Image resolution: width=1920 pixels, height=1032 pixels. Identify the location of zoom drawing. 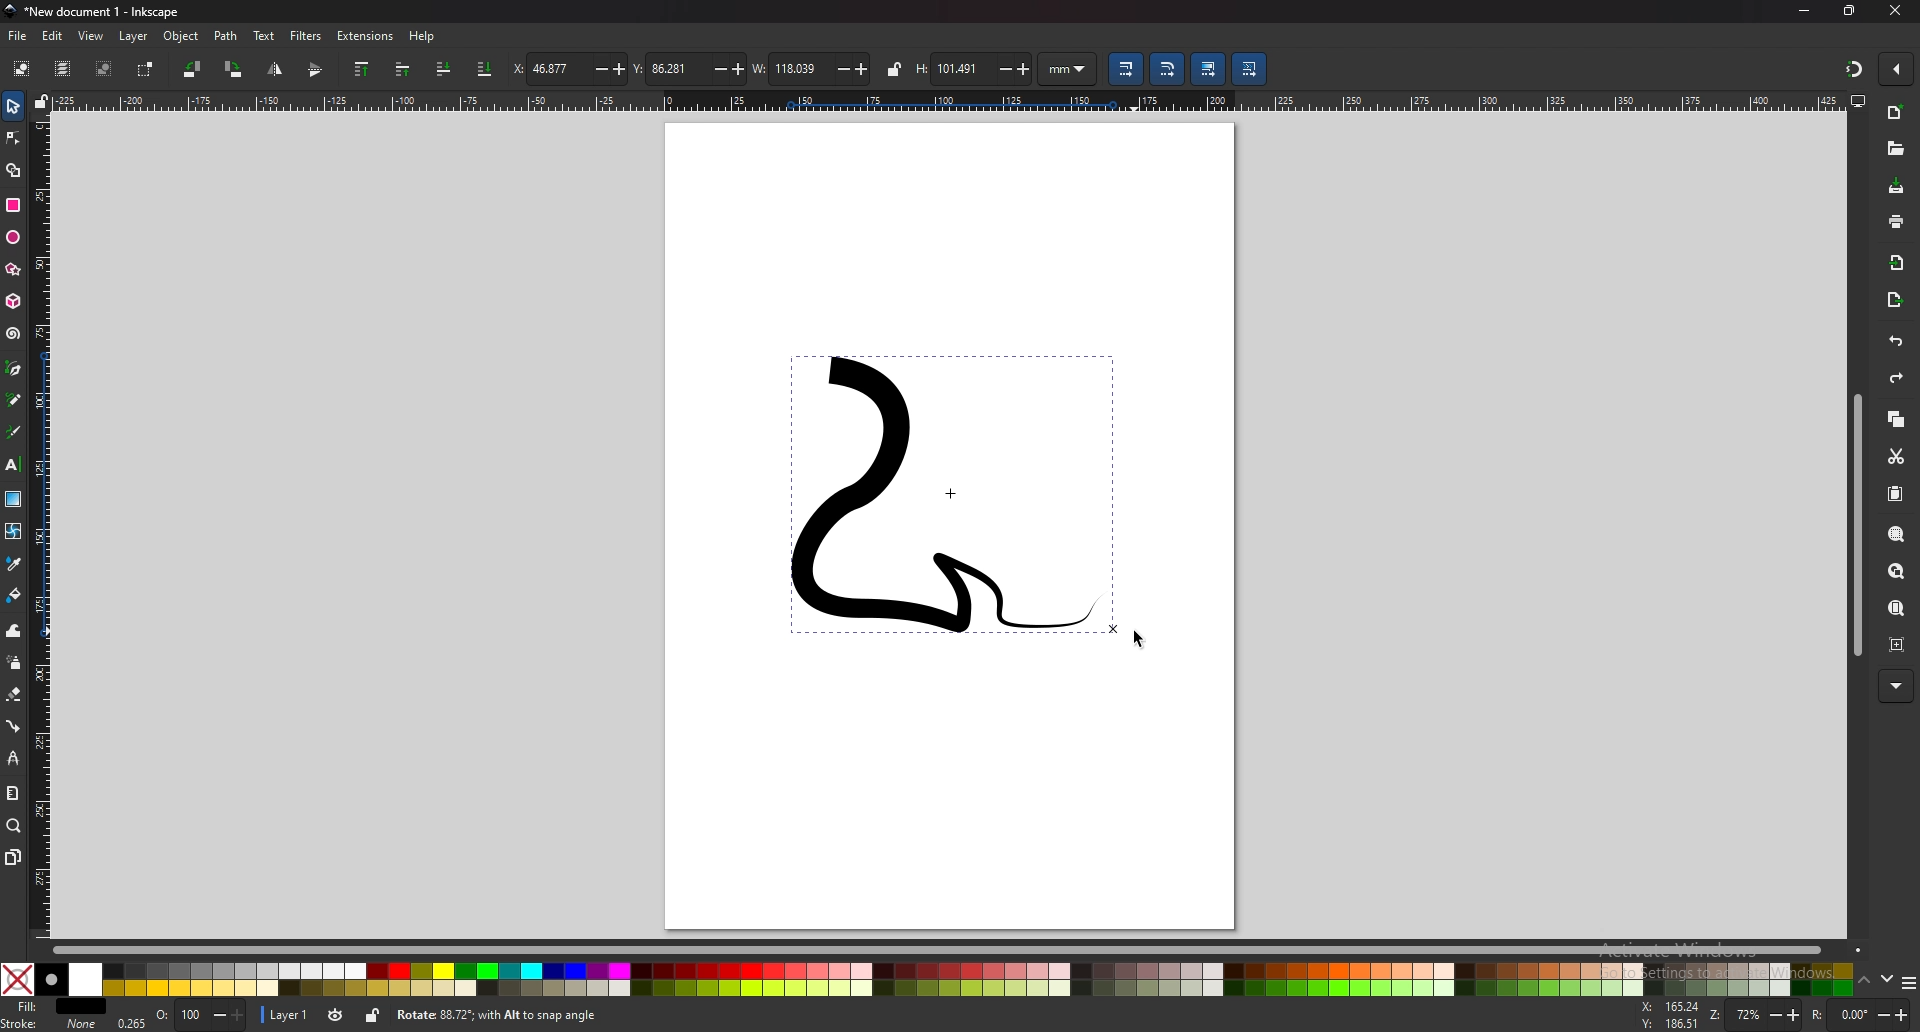
(1896, 572).